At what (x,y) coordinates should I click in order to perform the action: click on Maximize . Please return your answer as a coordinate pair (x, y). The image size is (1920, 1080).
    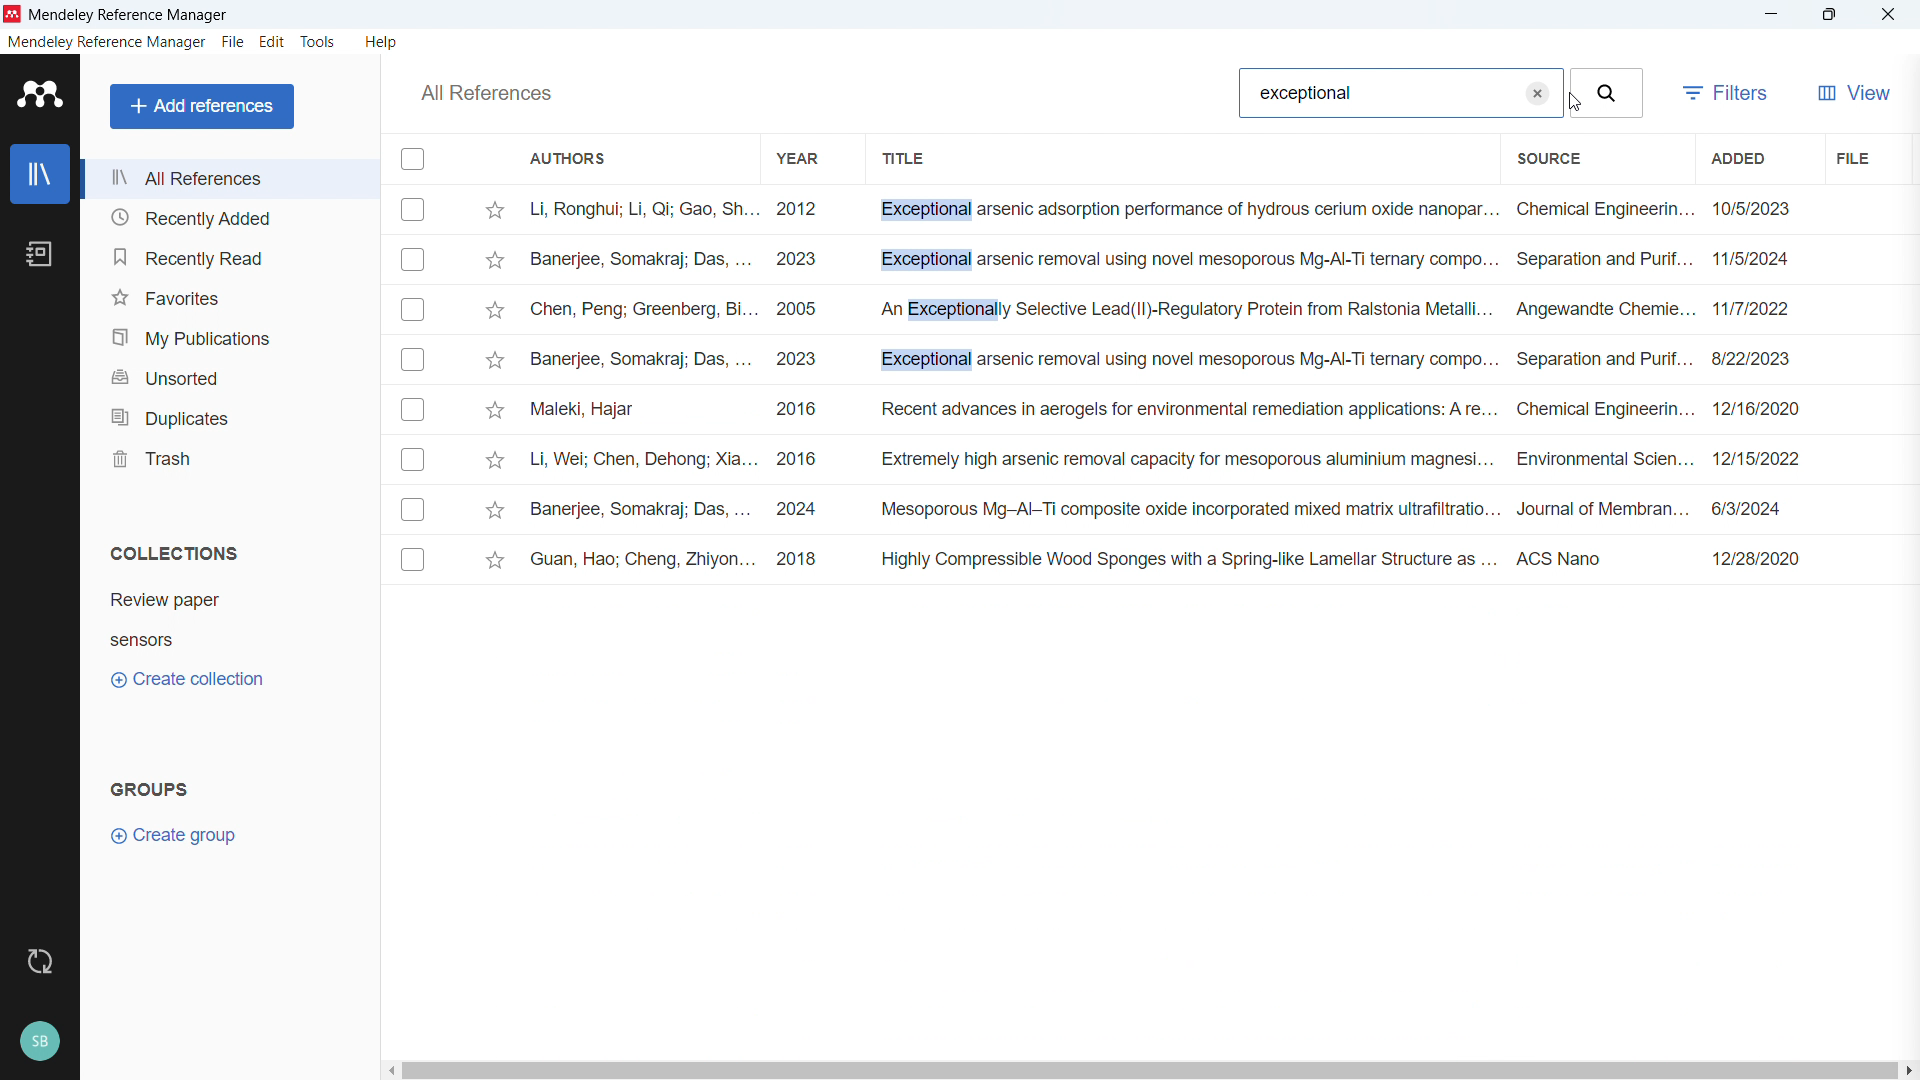
    Looking at the image, I should click on (1829, 15).